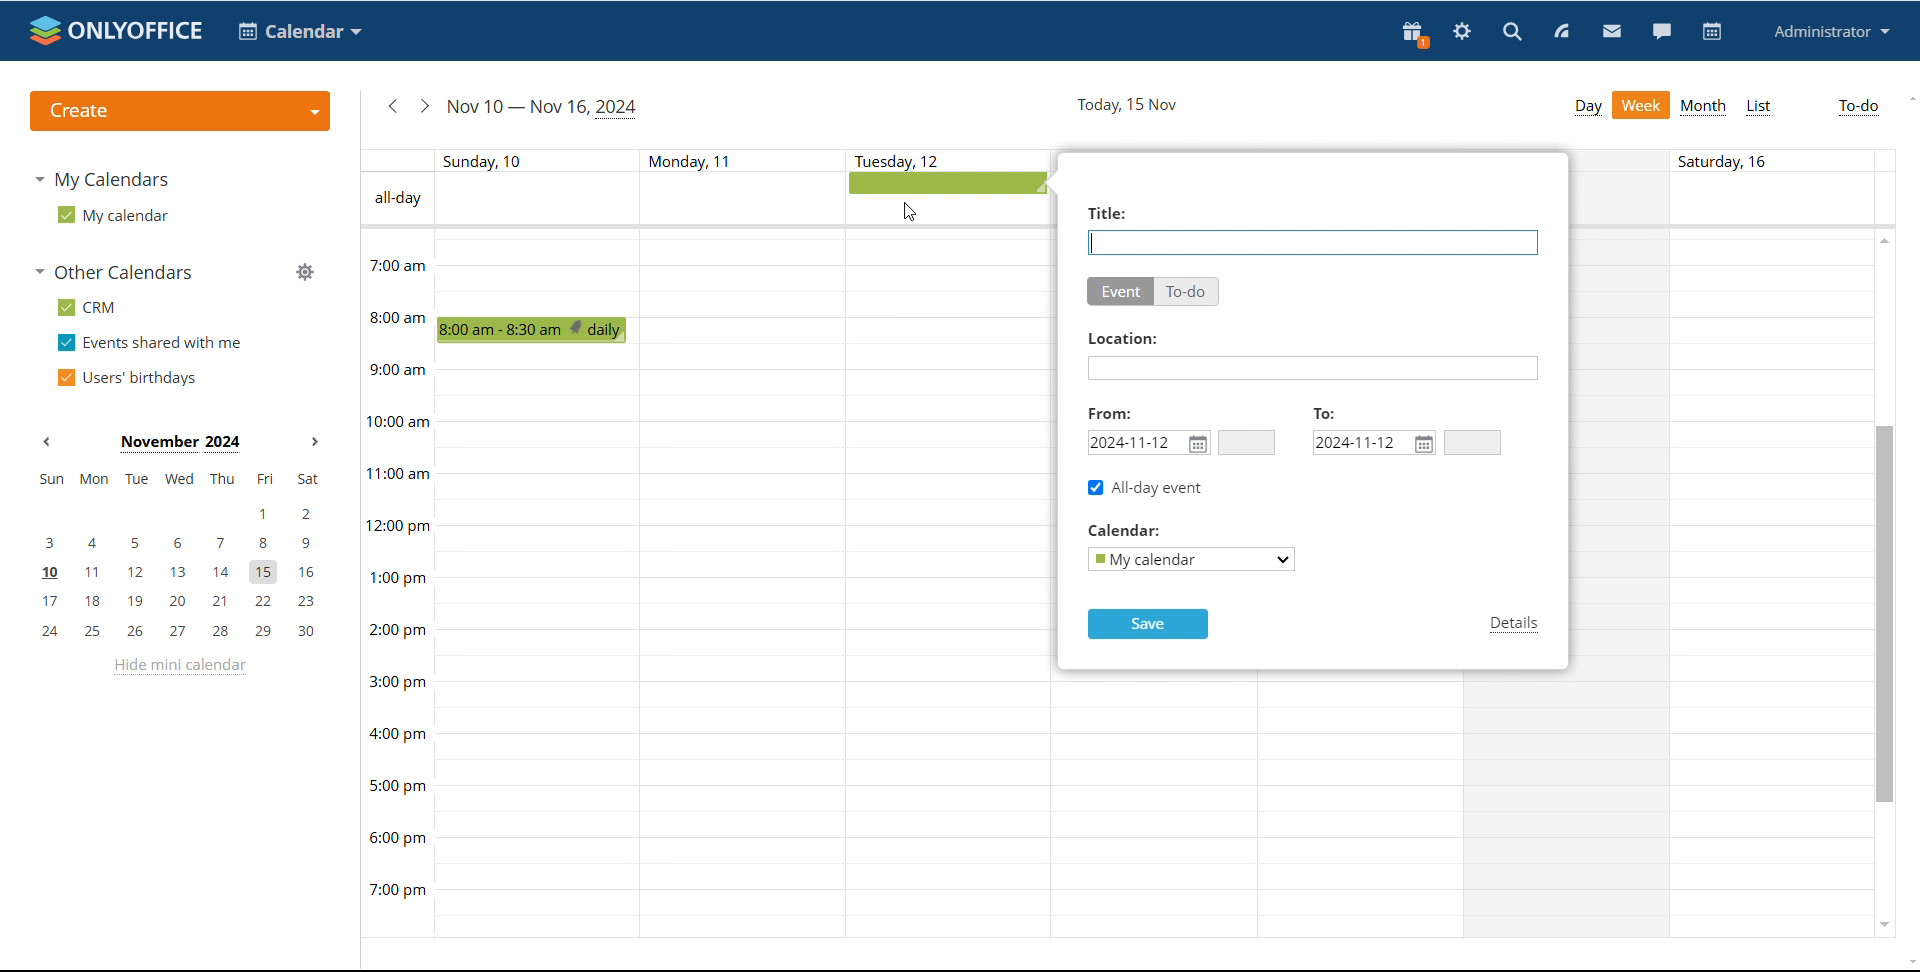 The image size is (1920, 972). I want to click on week view, so click(1640, 105).